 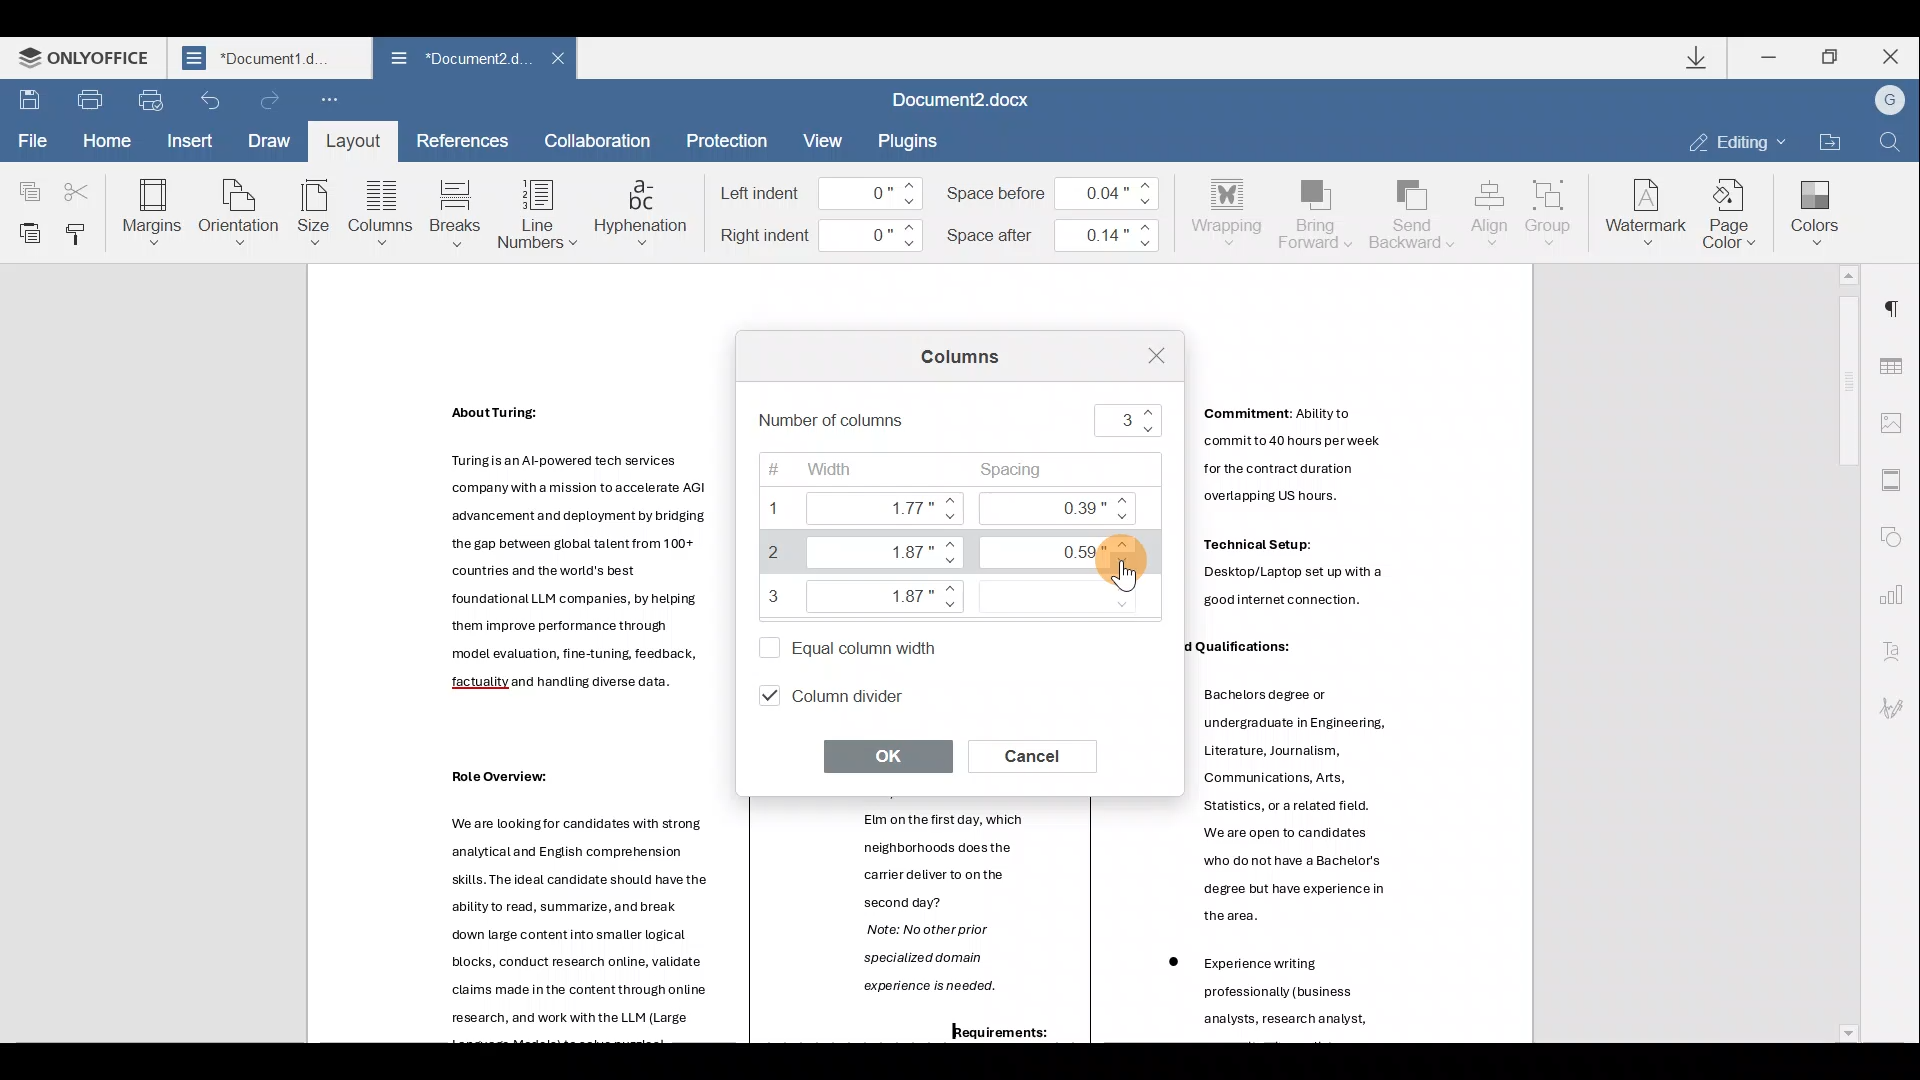 What do you see at coordinates (642, 209) in the screenshot?
I see `Hyphenation` at bounding box center [642, 209].